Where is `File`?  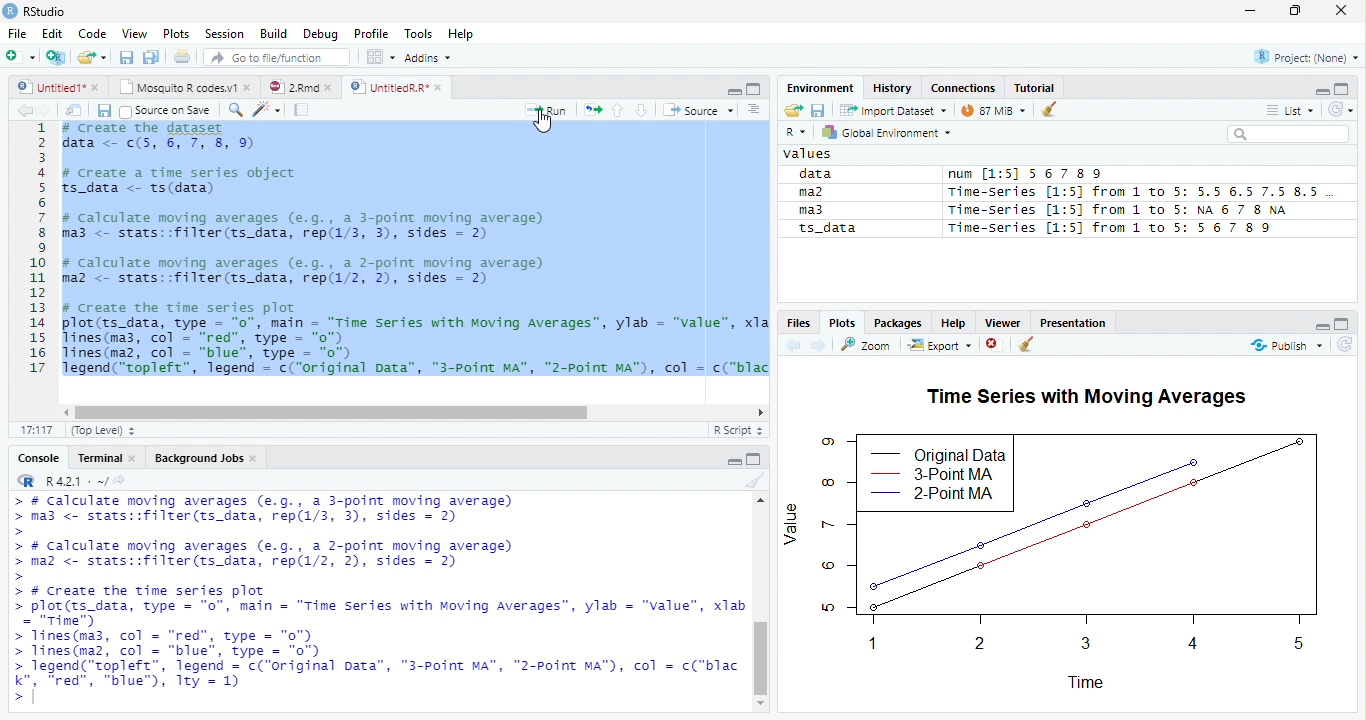 File is located at coordinates (16, 34).